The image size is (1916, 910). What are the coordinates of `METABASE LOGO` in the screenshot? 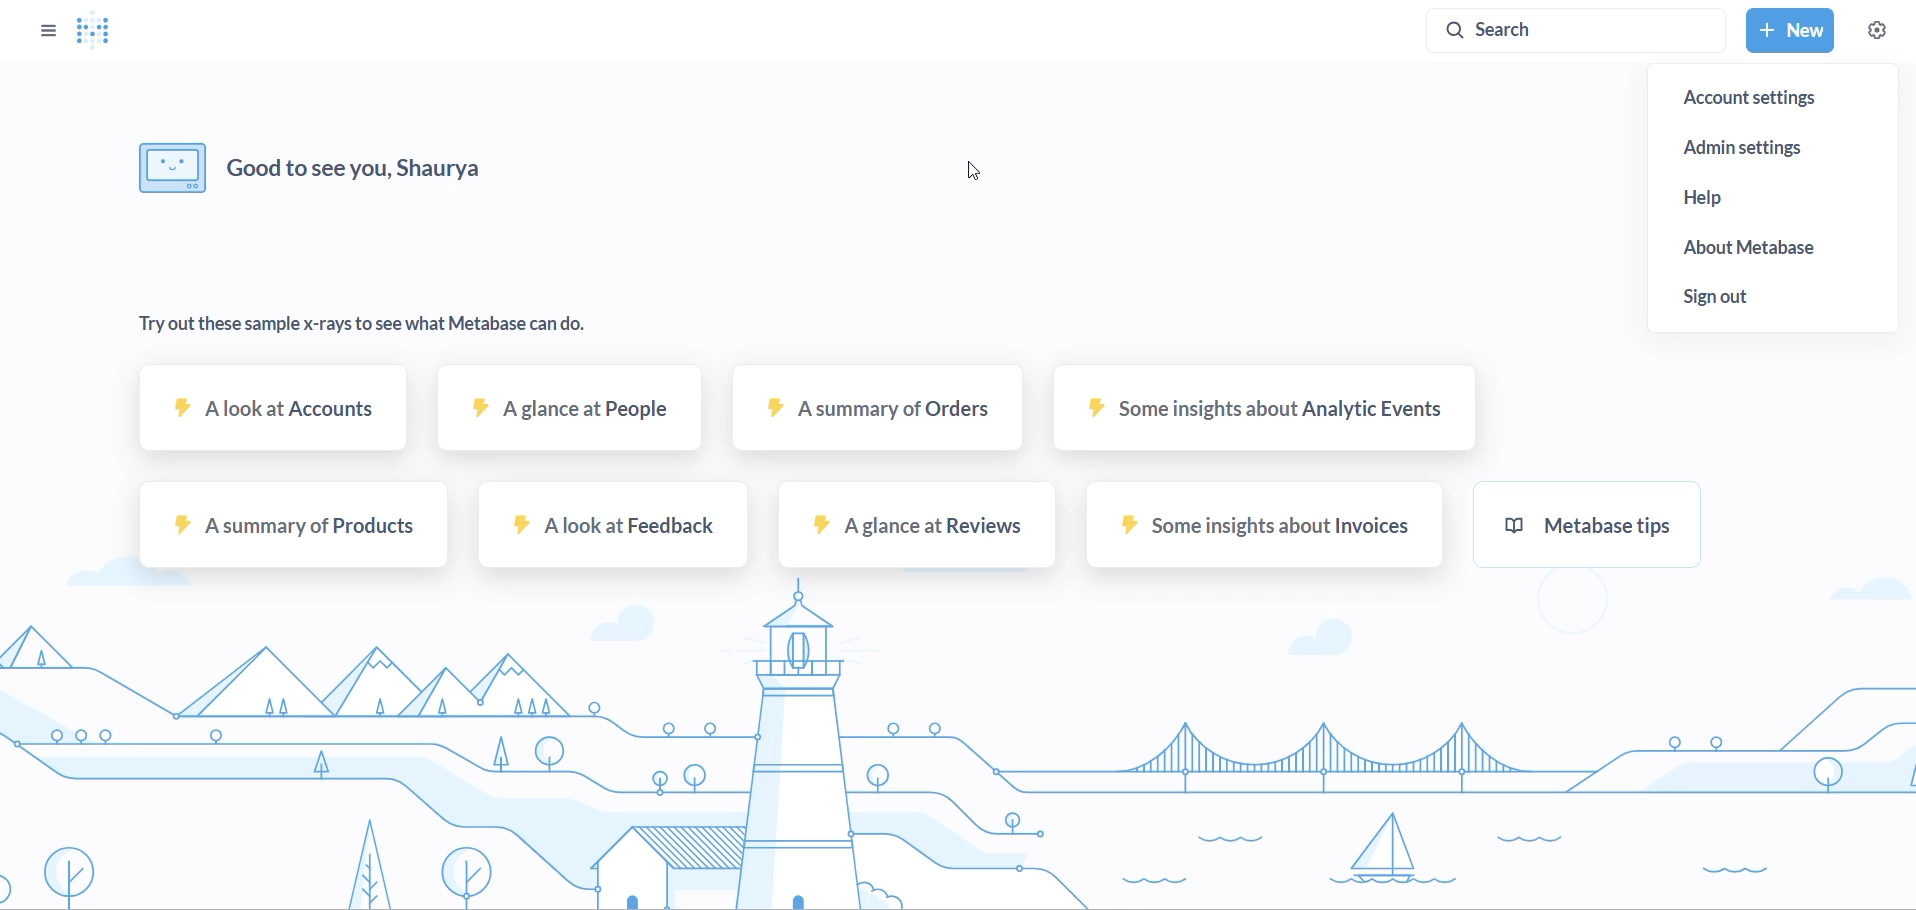 It's located at (100, 31).